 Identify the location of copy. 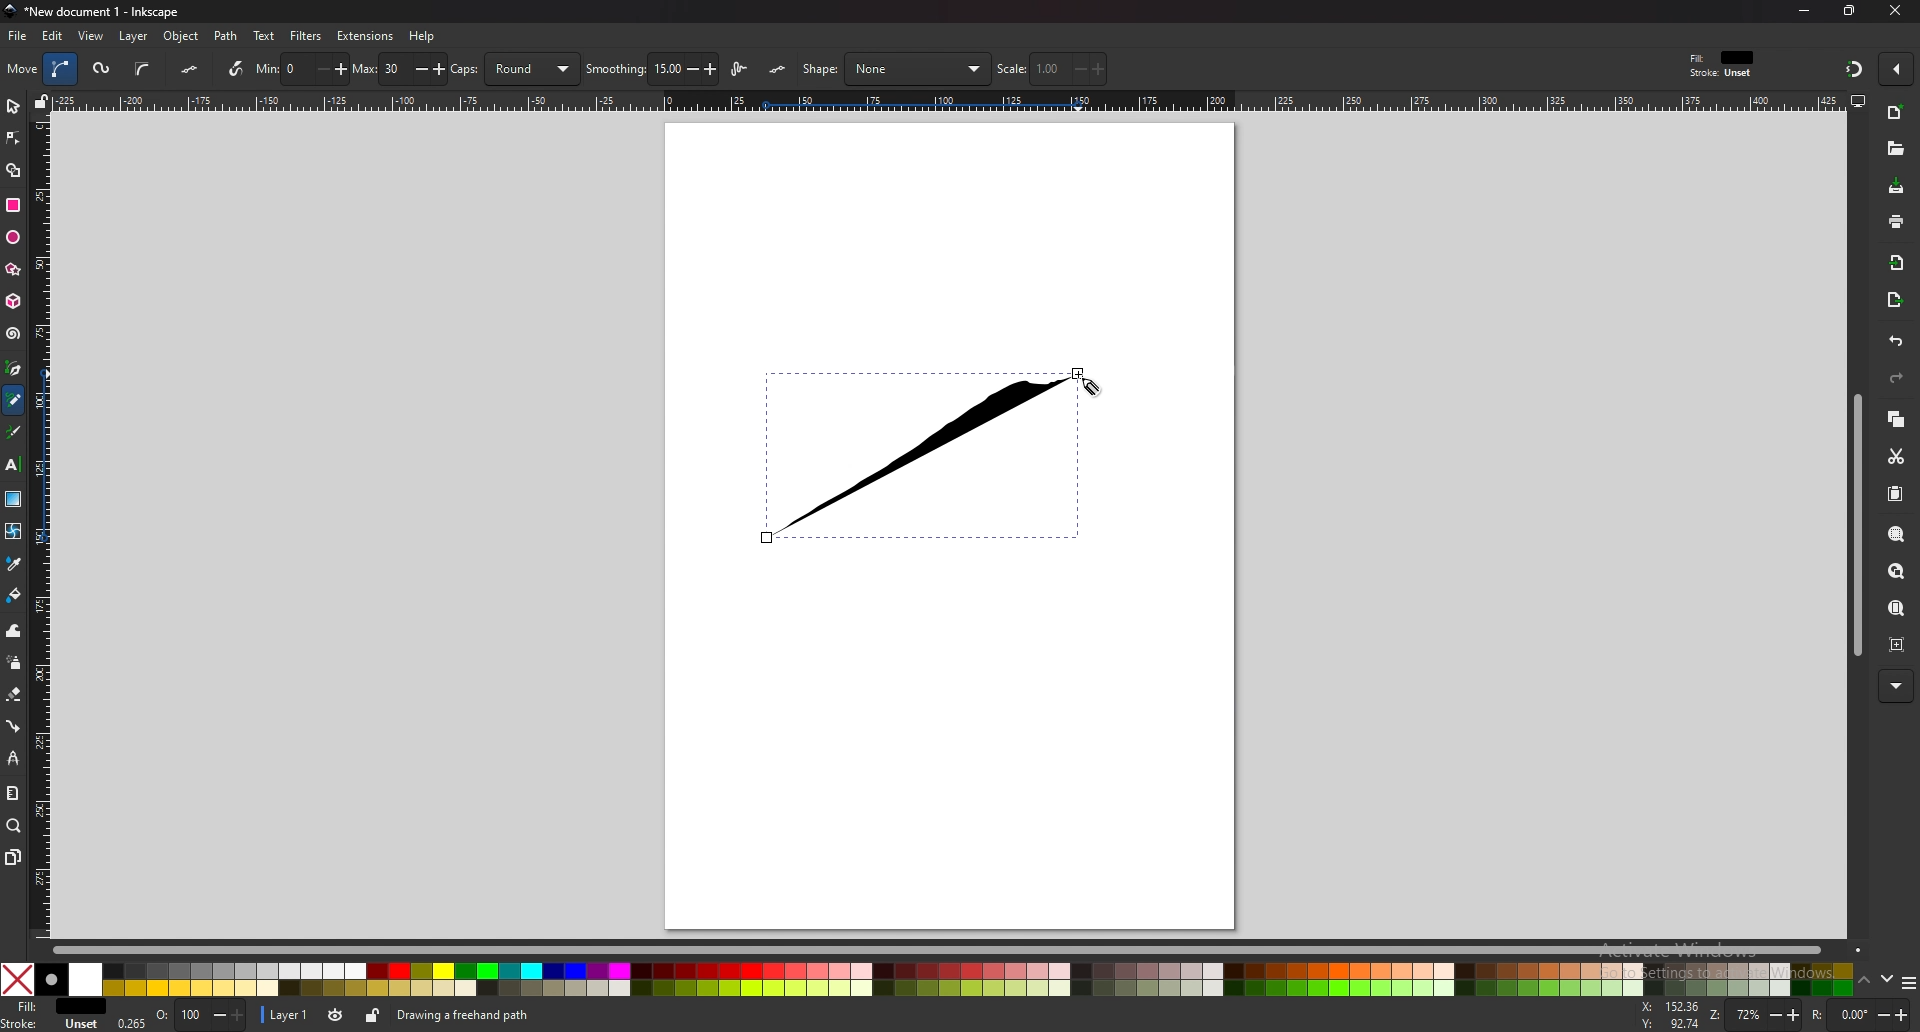
(1895, 419).